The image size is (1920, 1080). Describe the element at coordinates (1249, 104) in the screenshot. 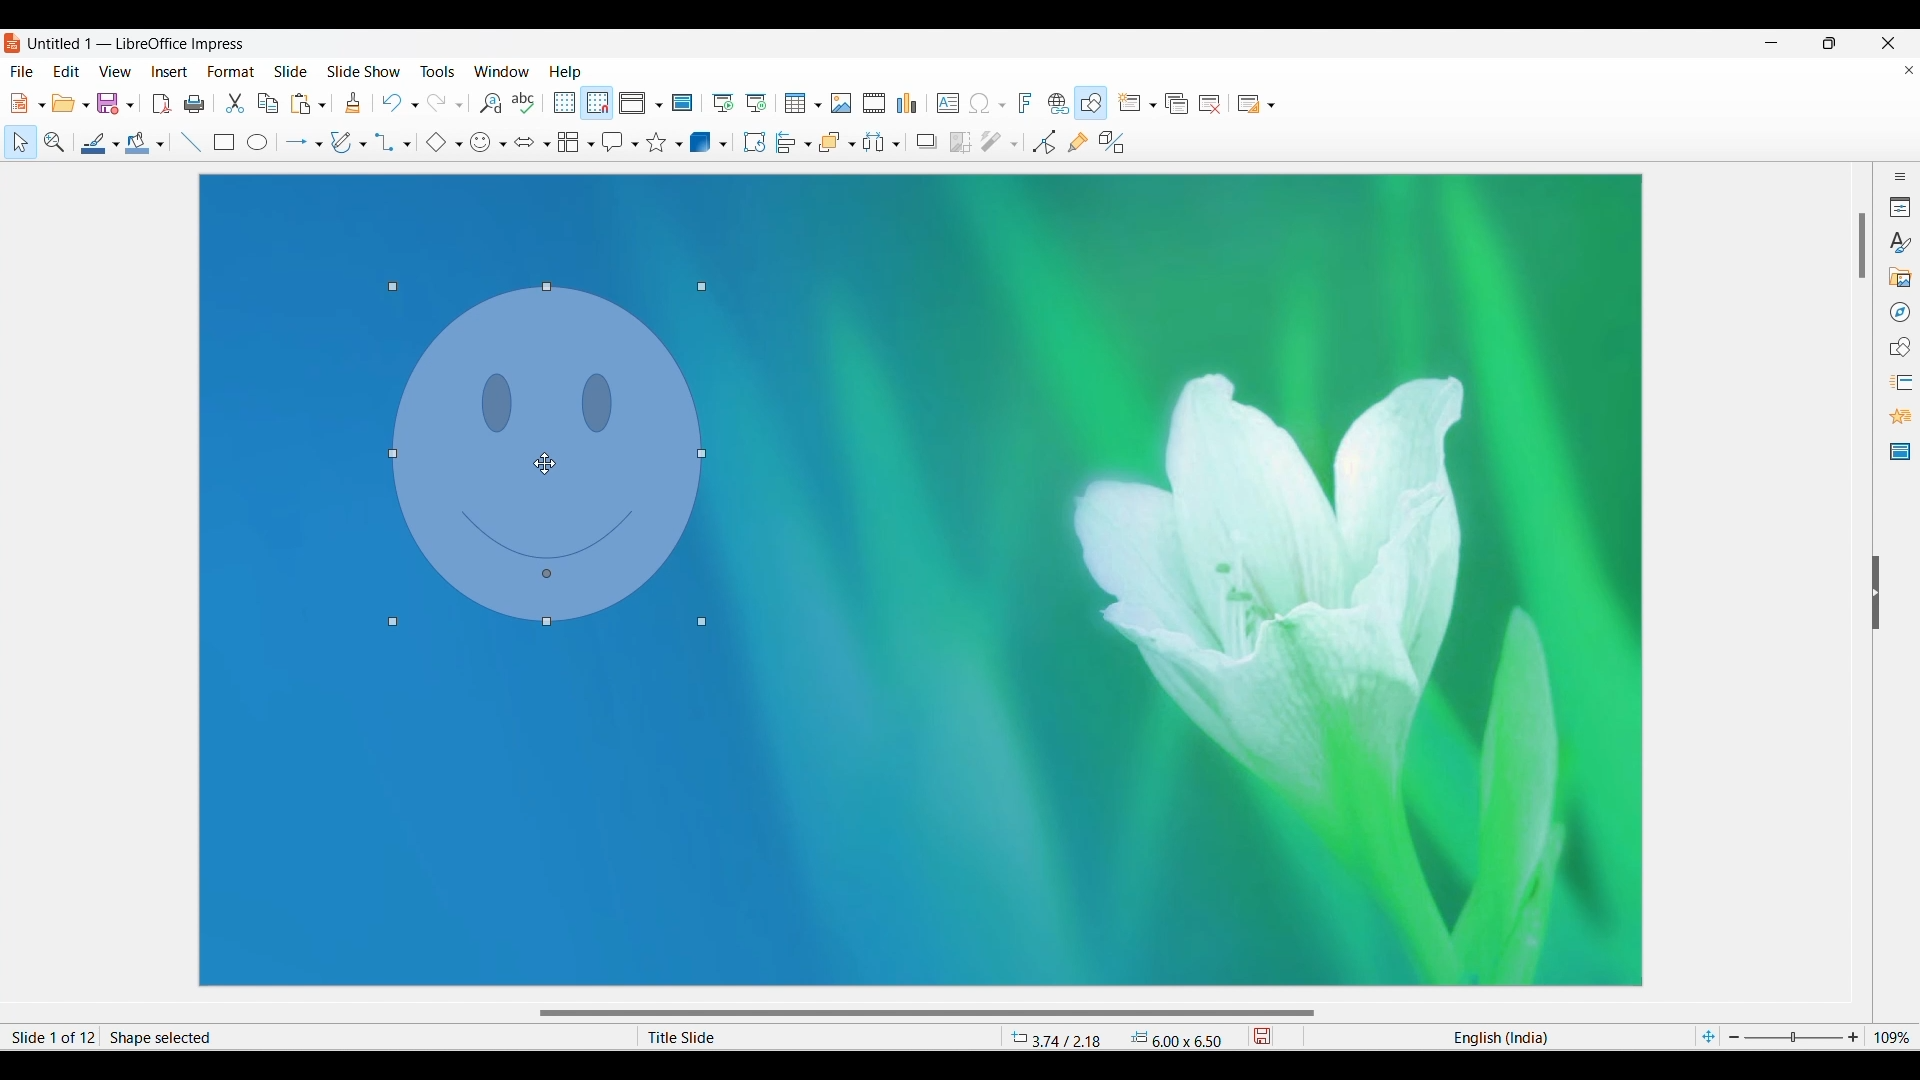

I see `Slide layout` at that location.